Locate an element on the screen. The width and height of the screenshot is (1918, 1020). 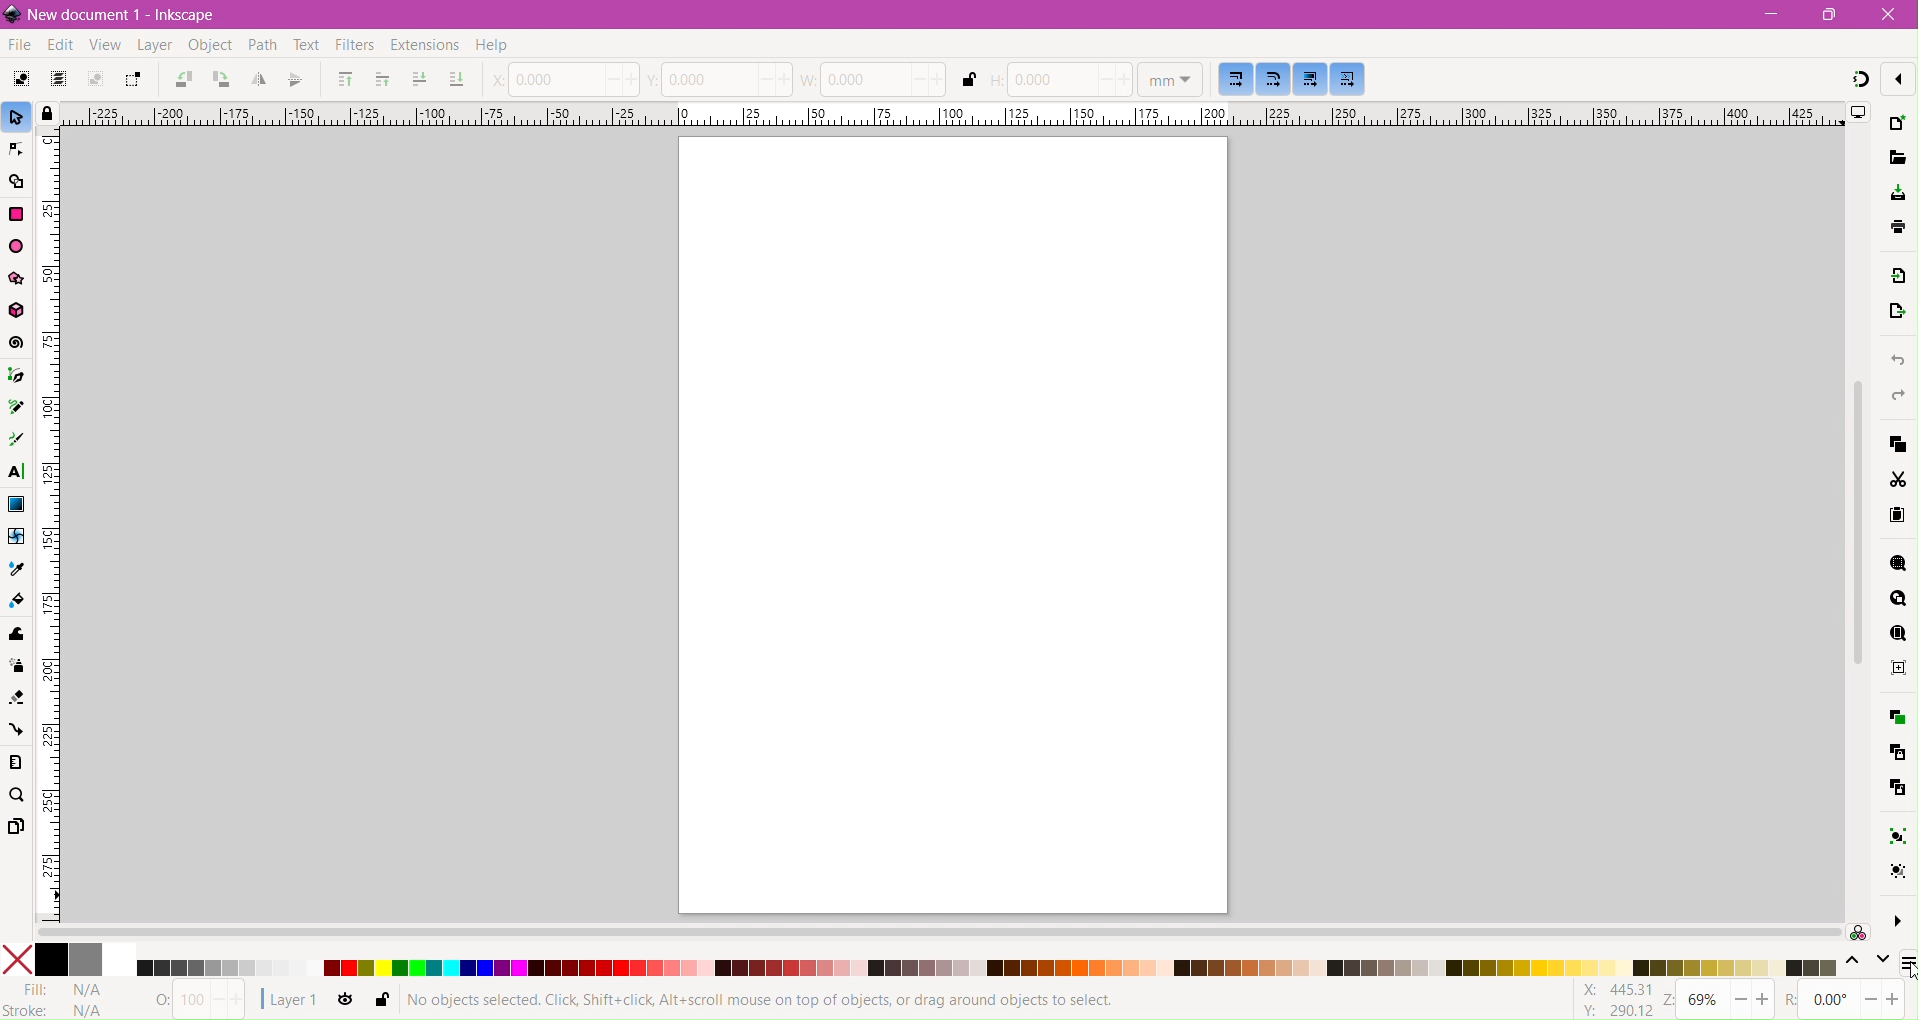
Vertical Ruler is located at coordinates (48, 526).